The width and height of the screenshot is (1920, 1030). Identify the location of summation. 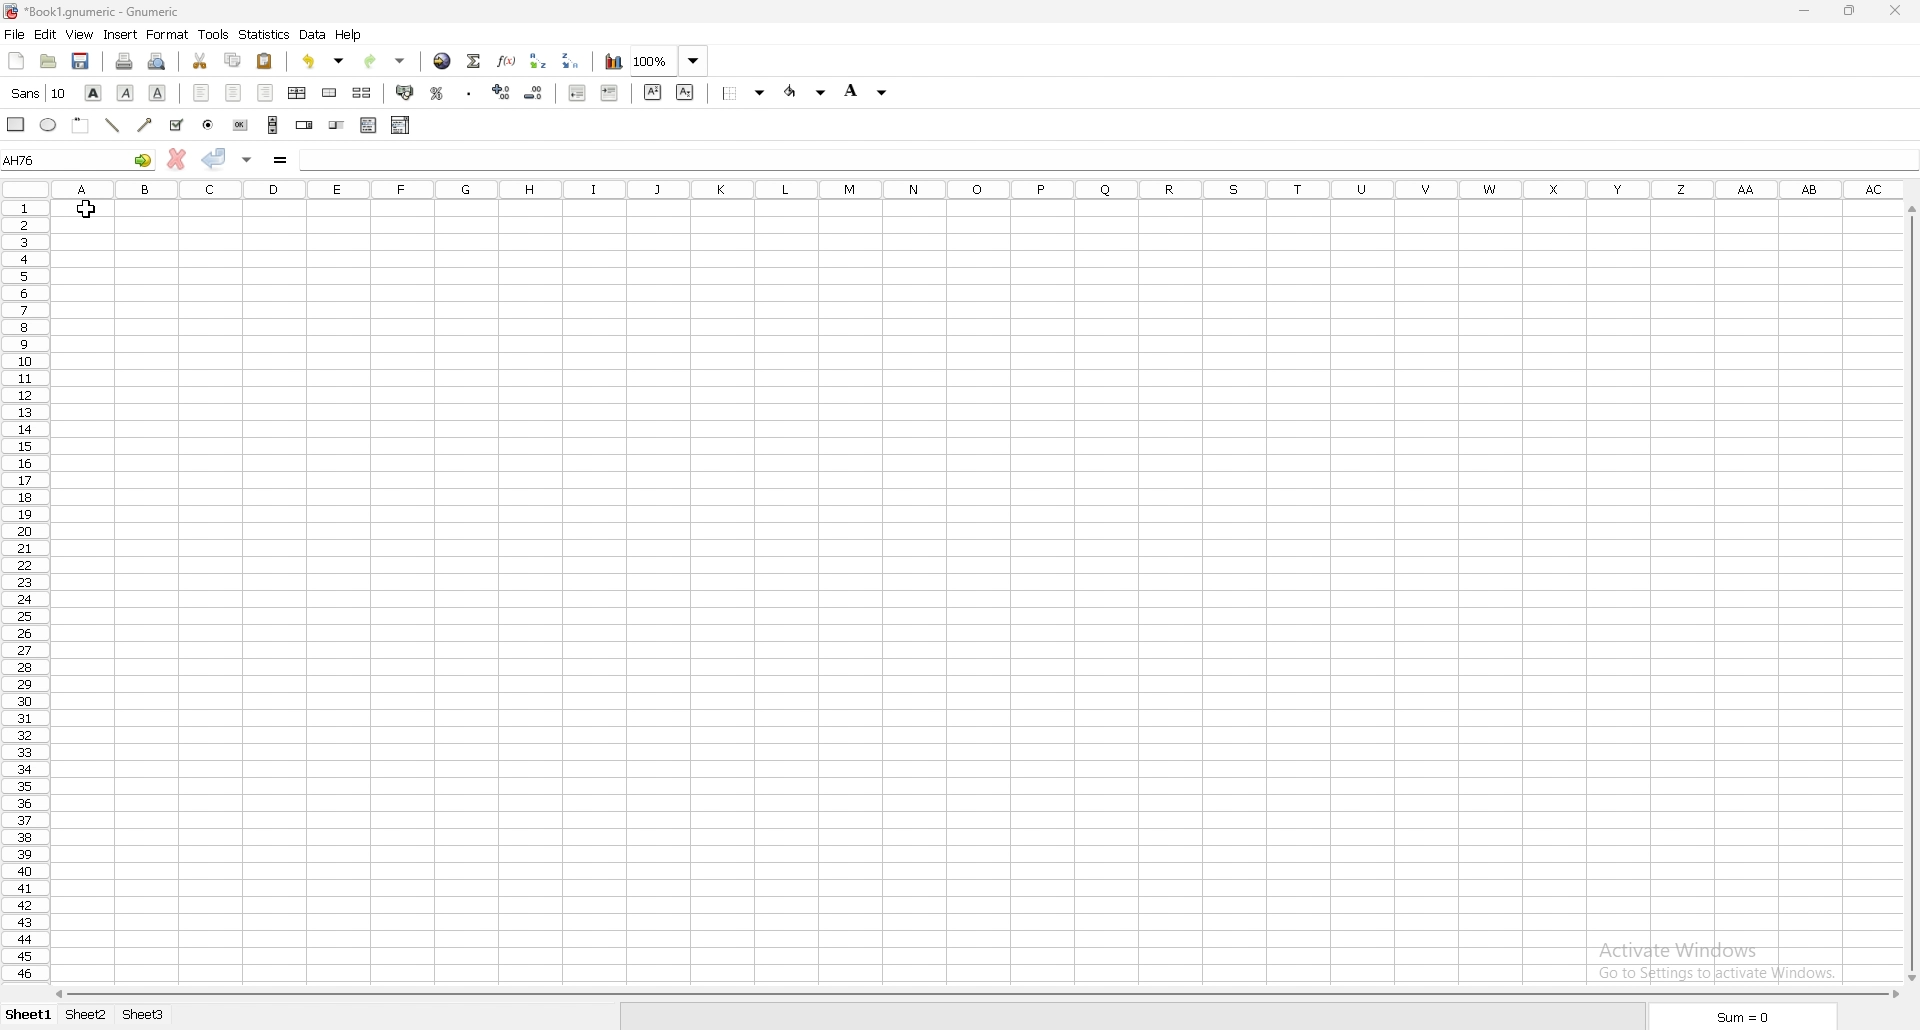
(473, 61).